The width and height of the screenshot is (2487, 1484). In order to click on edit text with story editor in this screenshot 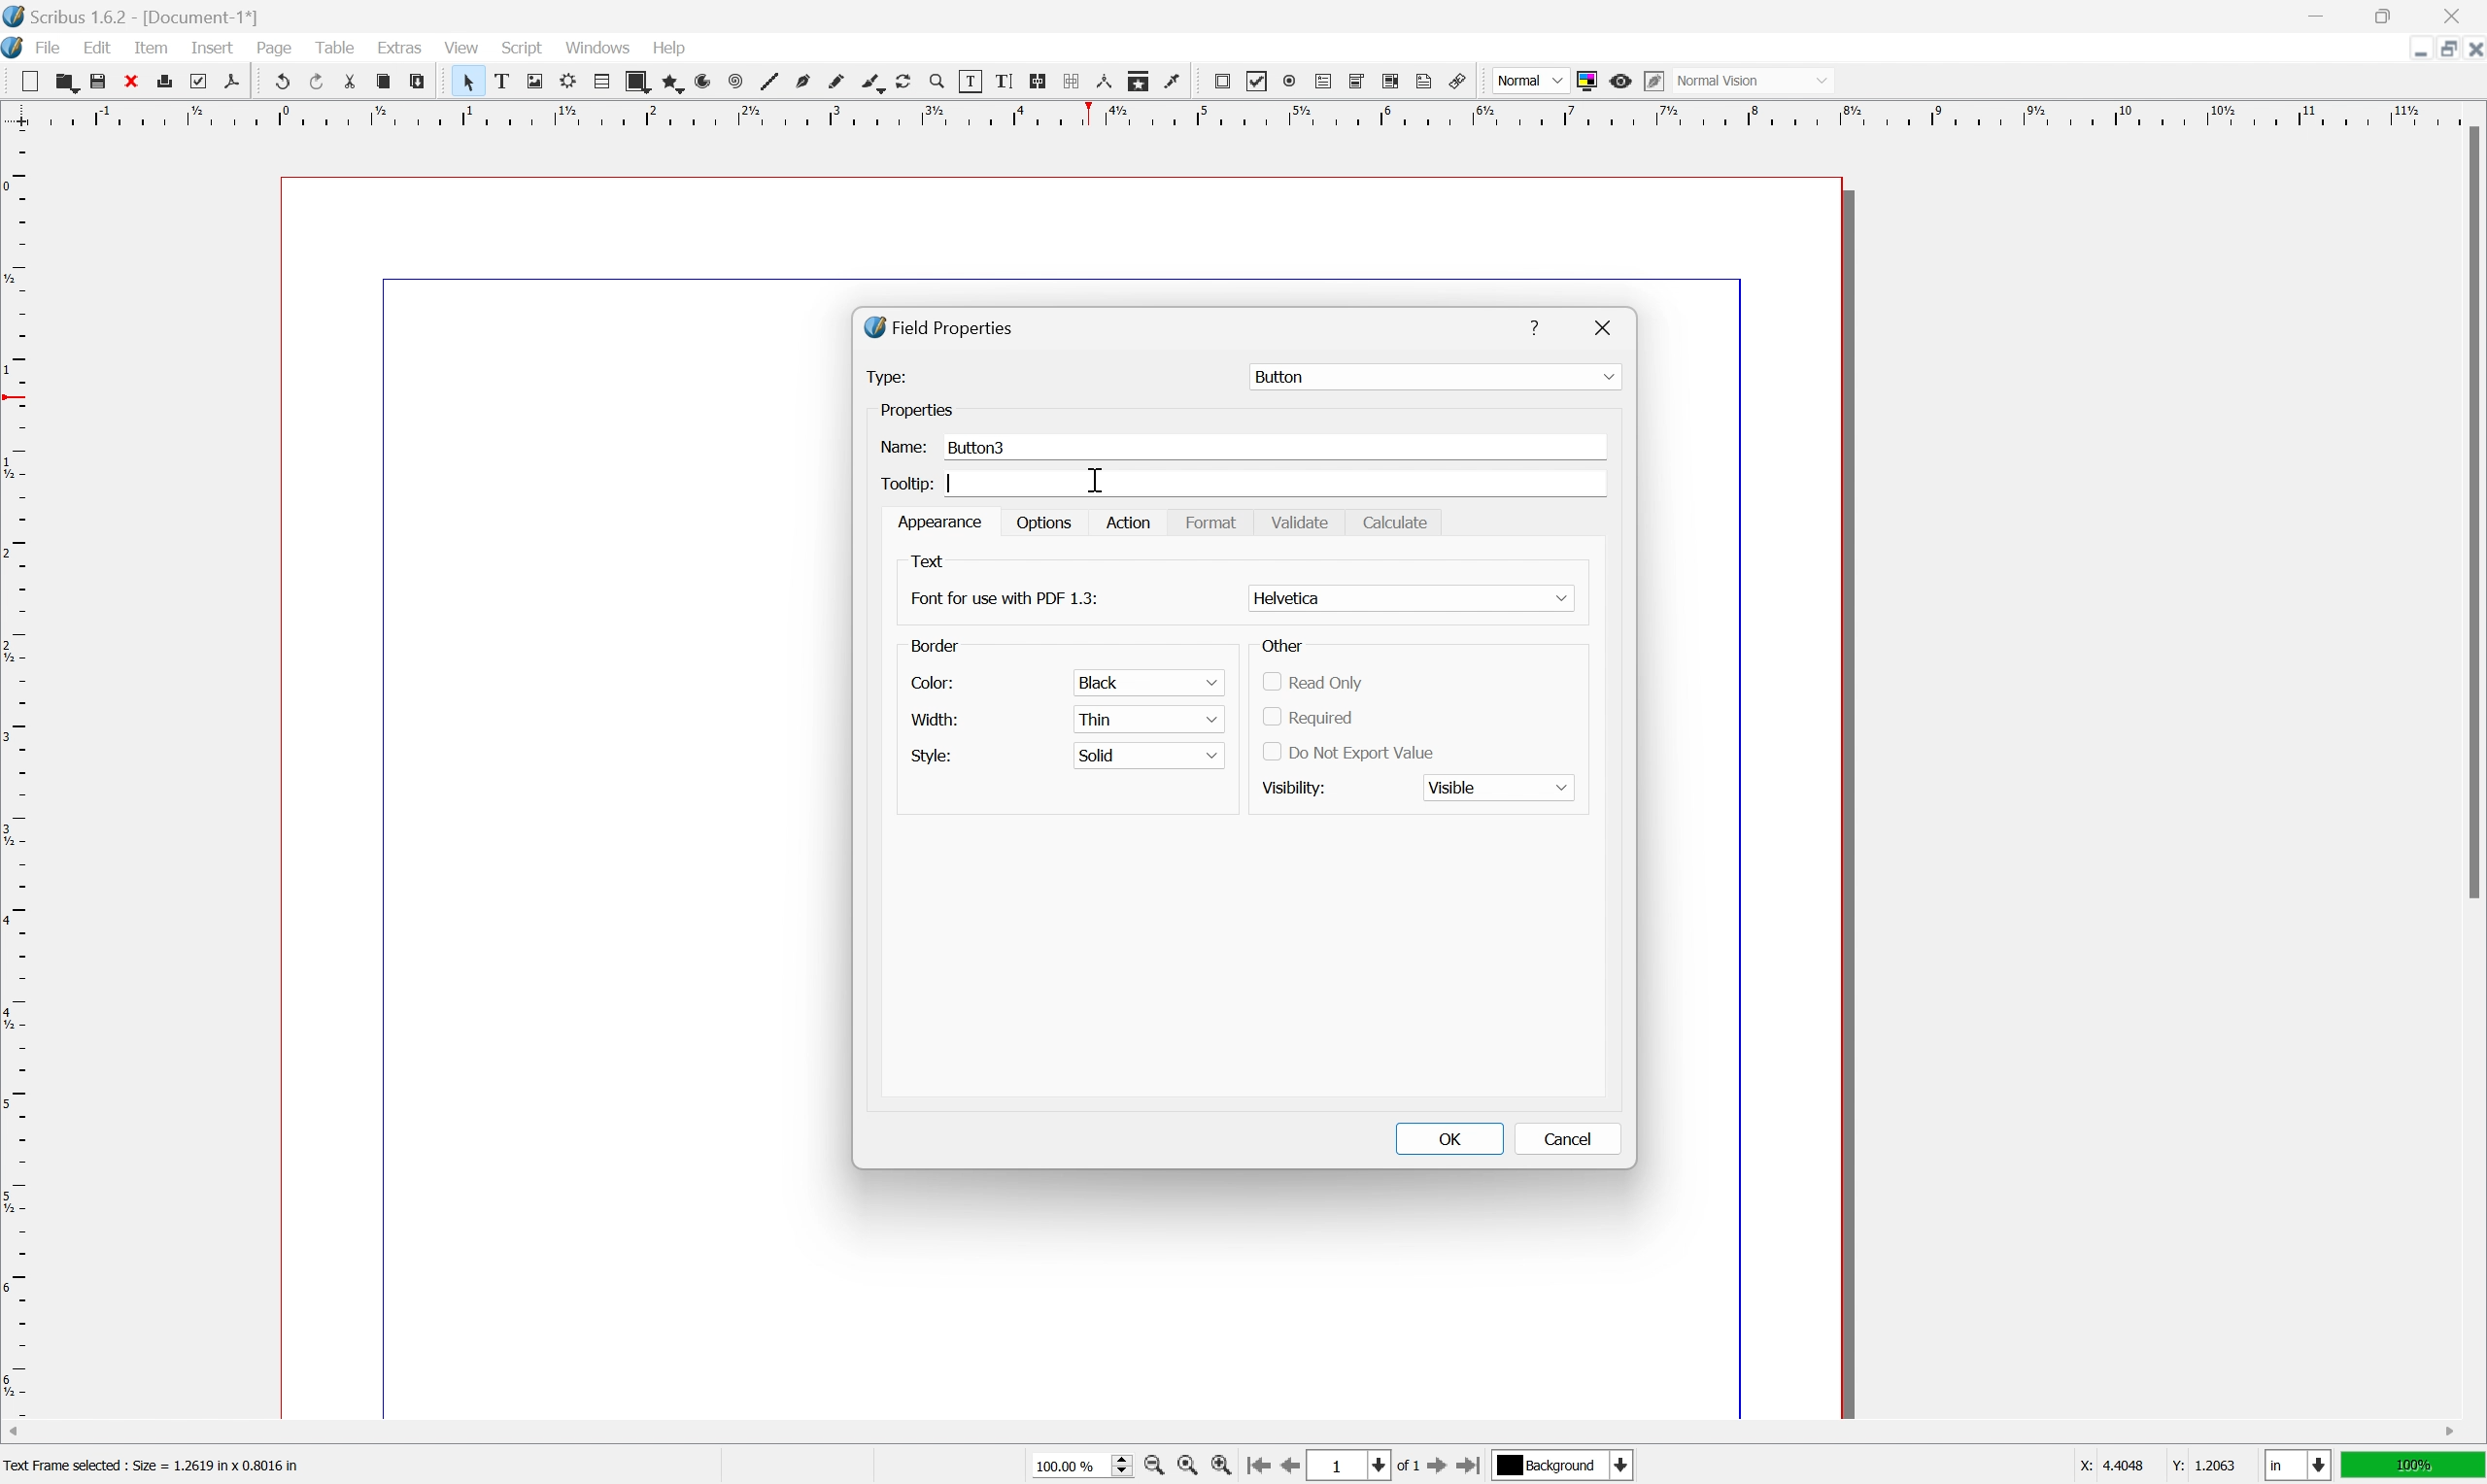, I will do `click(1005, 81)`.